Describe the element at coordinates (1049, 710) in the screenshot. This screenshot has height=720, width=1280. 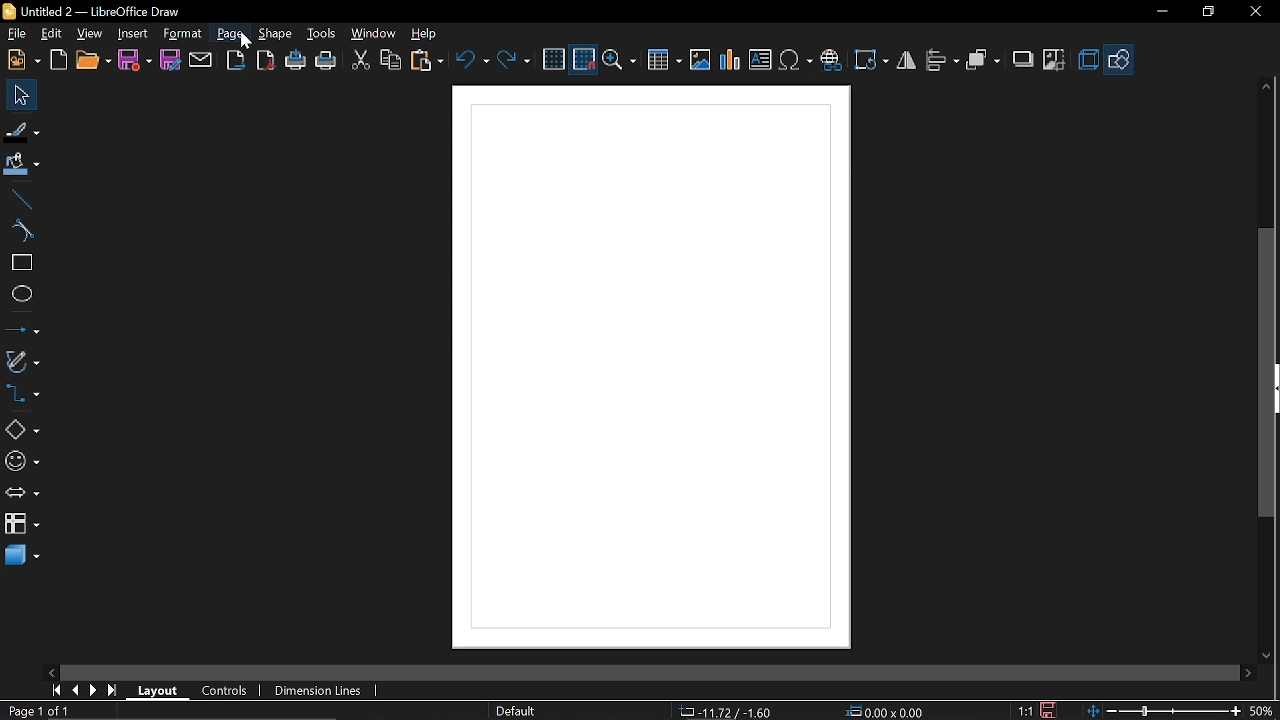
I see `Save` at that location.